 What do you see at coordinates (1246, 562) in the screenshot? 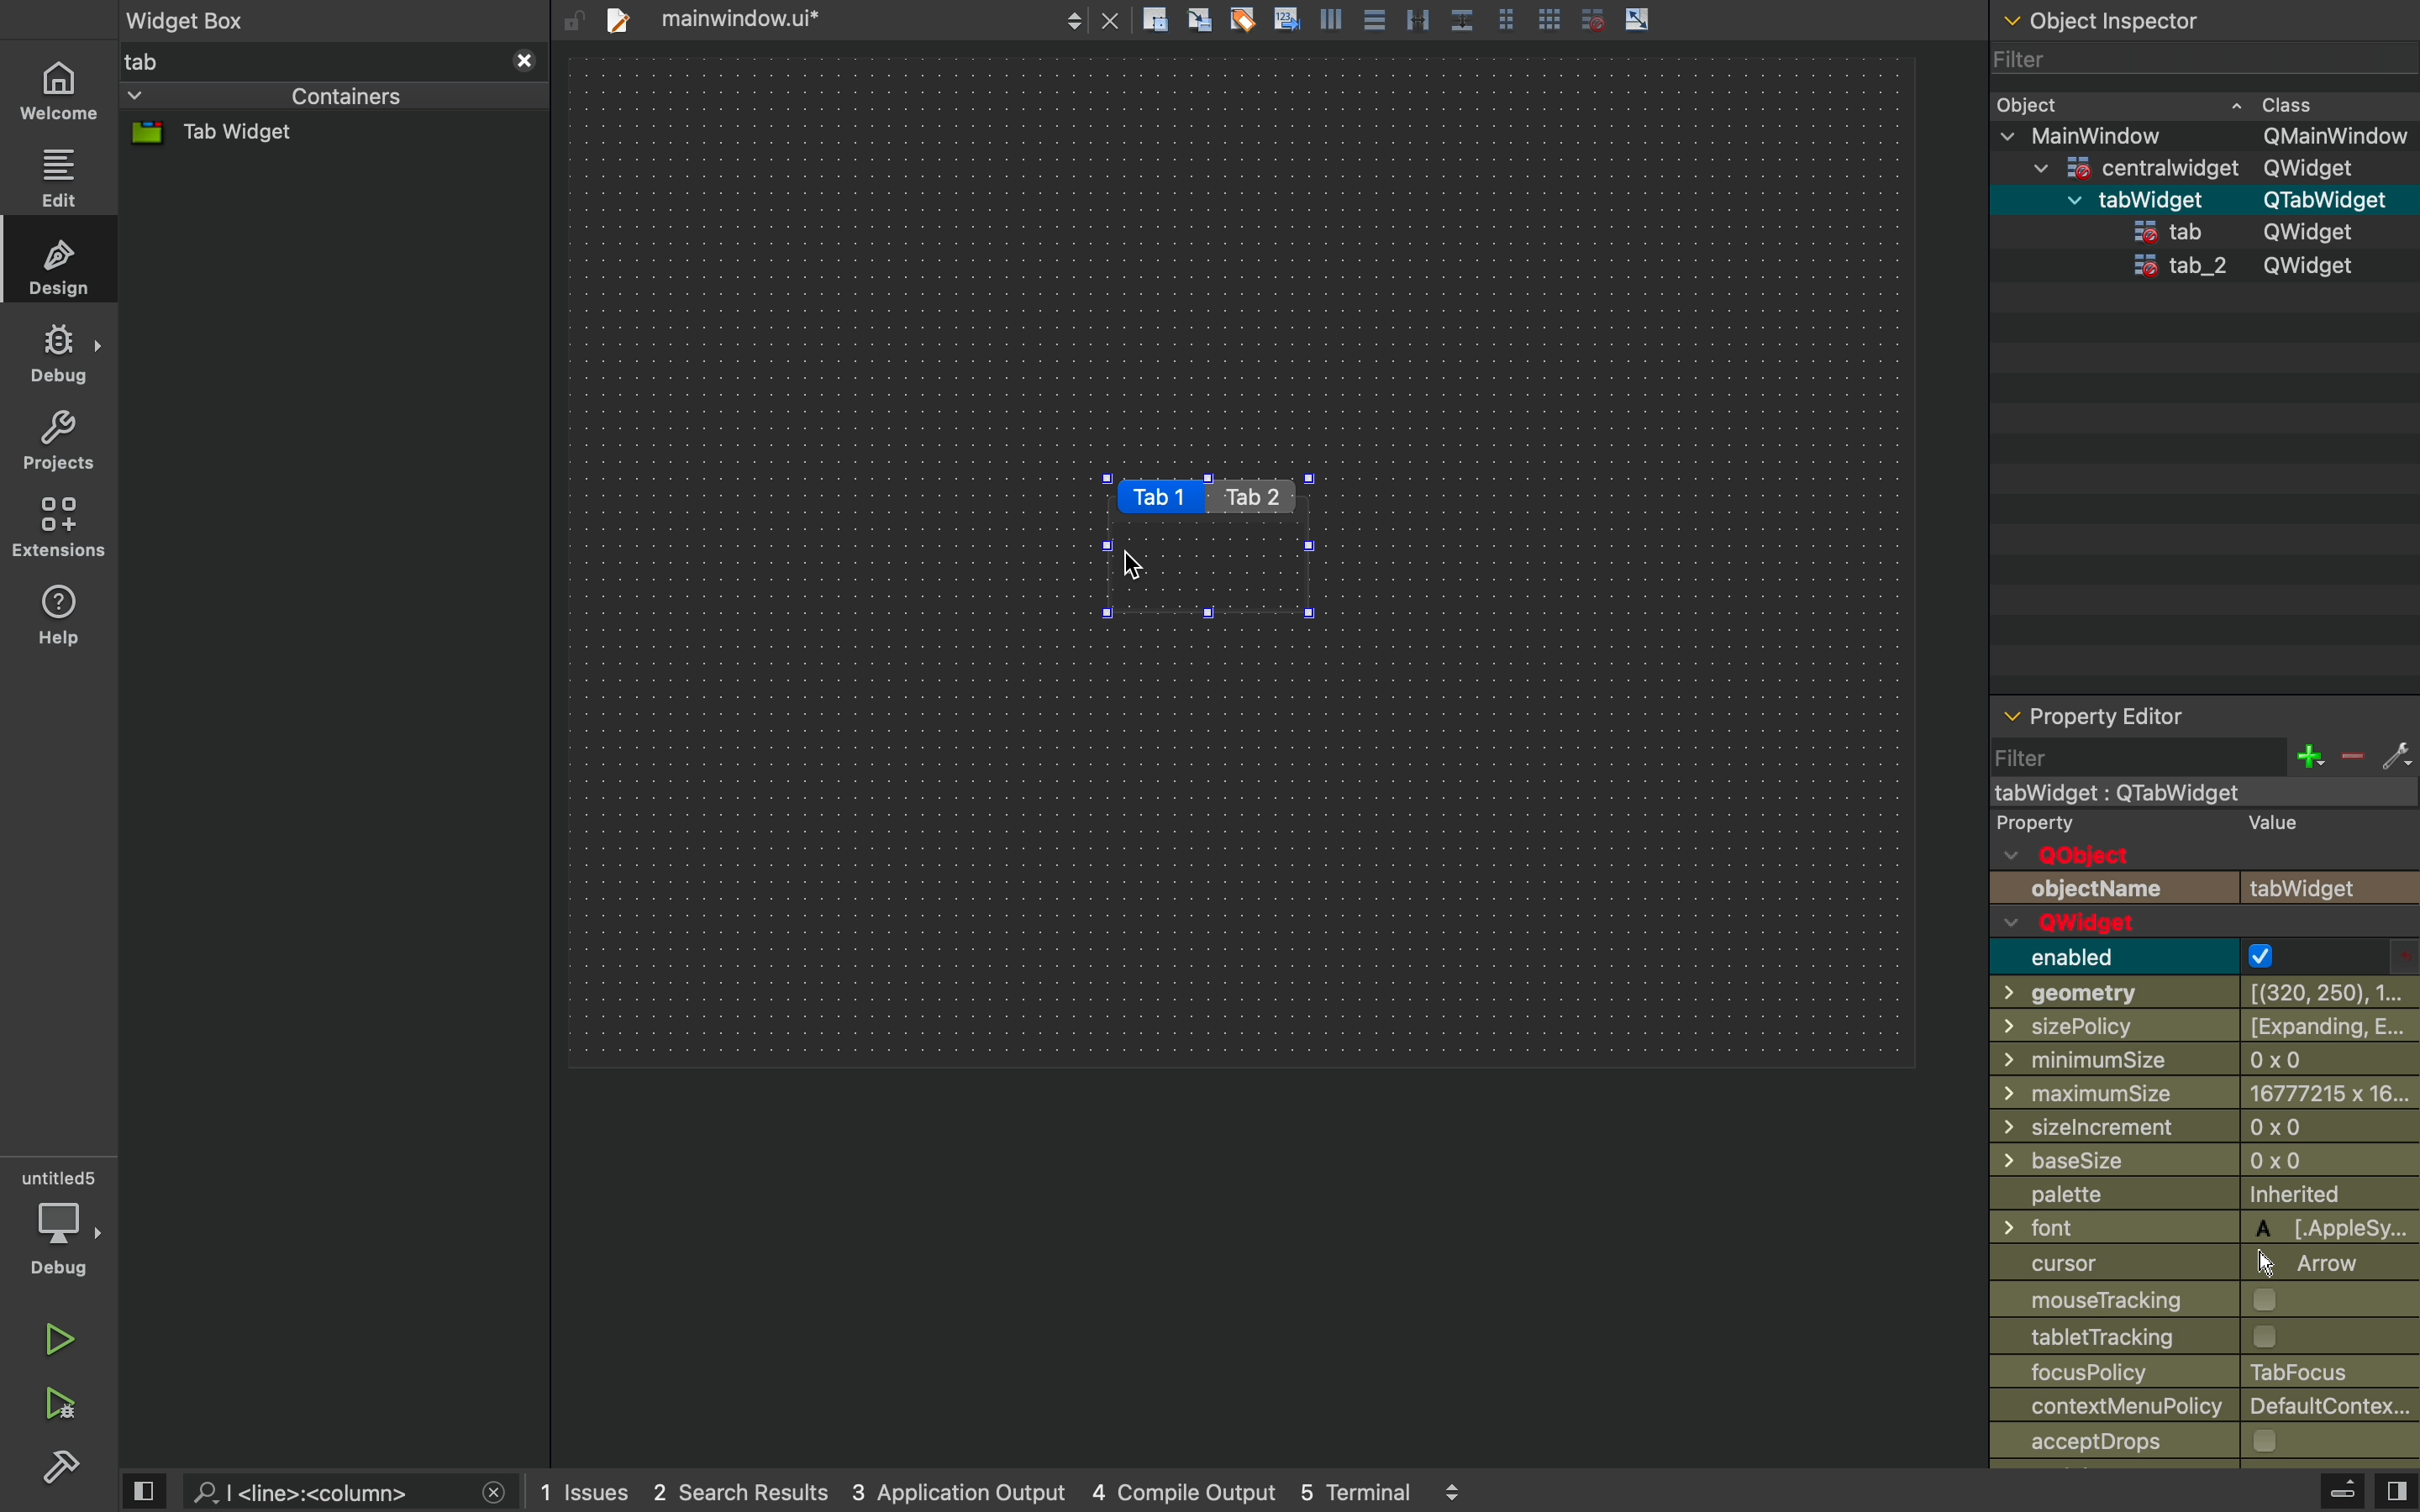
I see `Design area` at bounding box center [1246, 562].